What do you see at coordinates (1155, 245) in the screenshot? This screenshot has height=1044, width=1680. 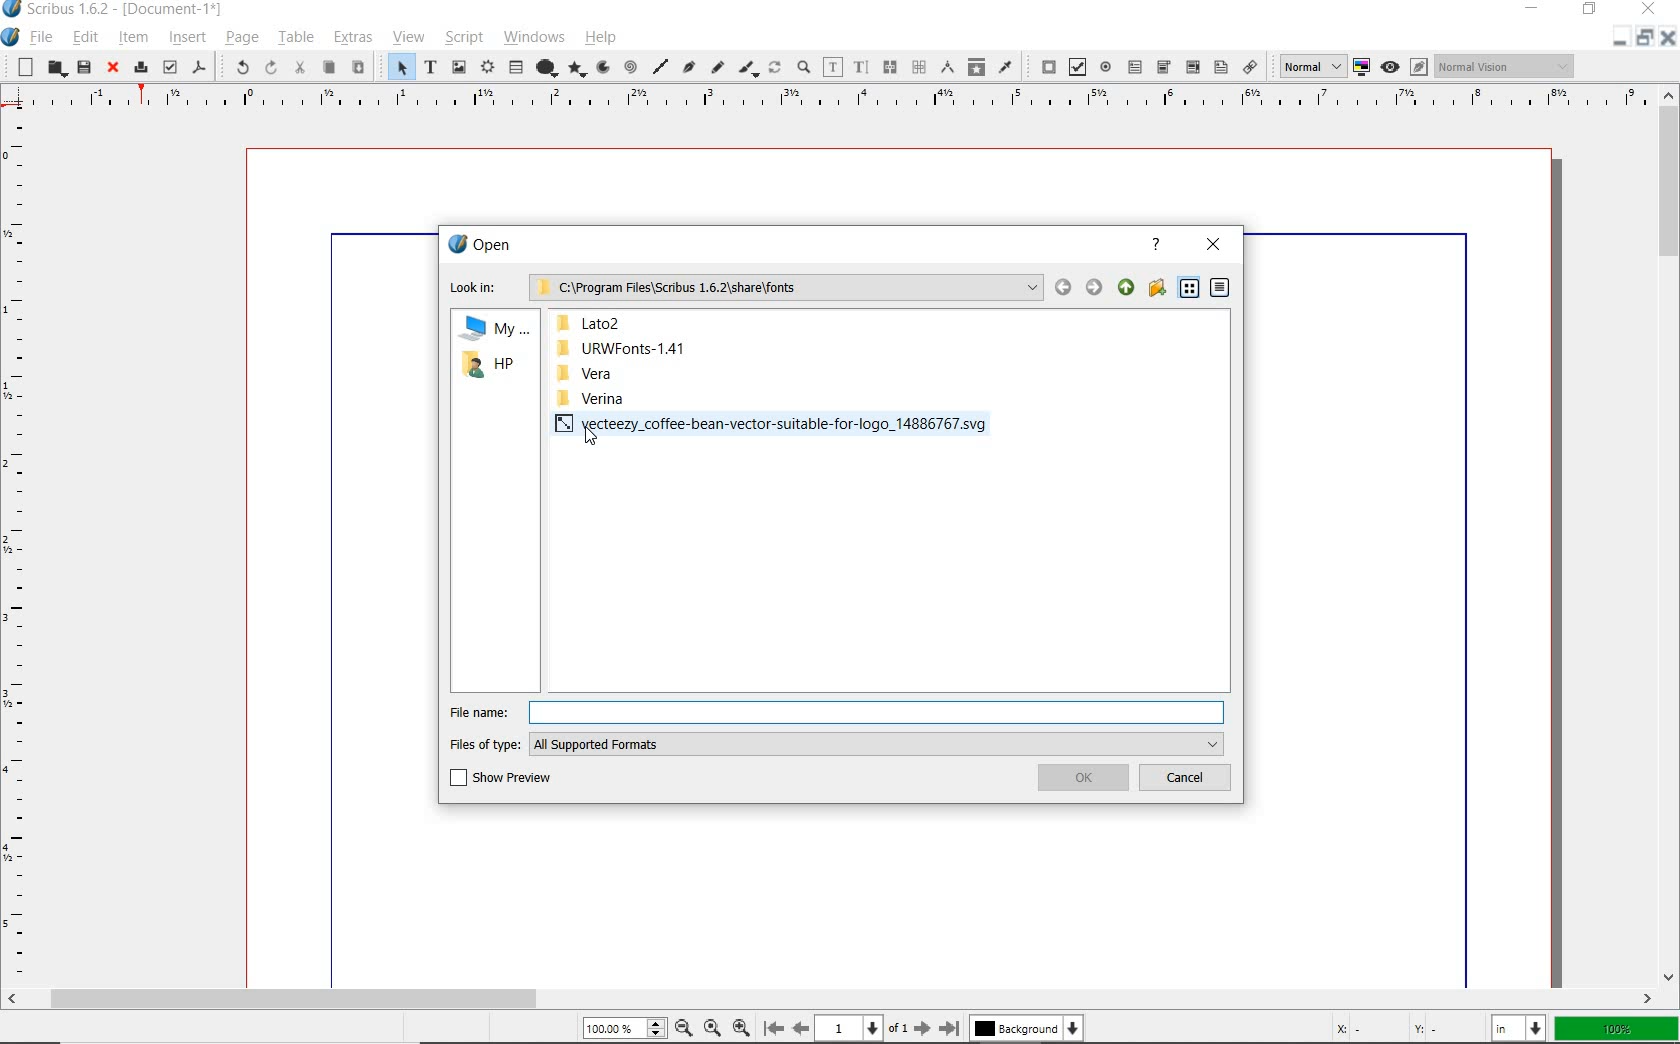 I see `help` at bounding box center [1155, 245].